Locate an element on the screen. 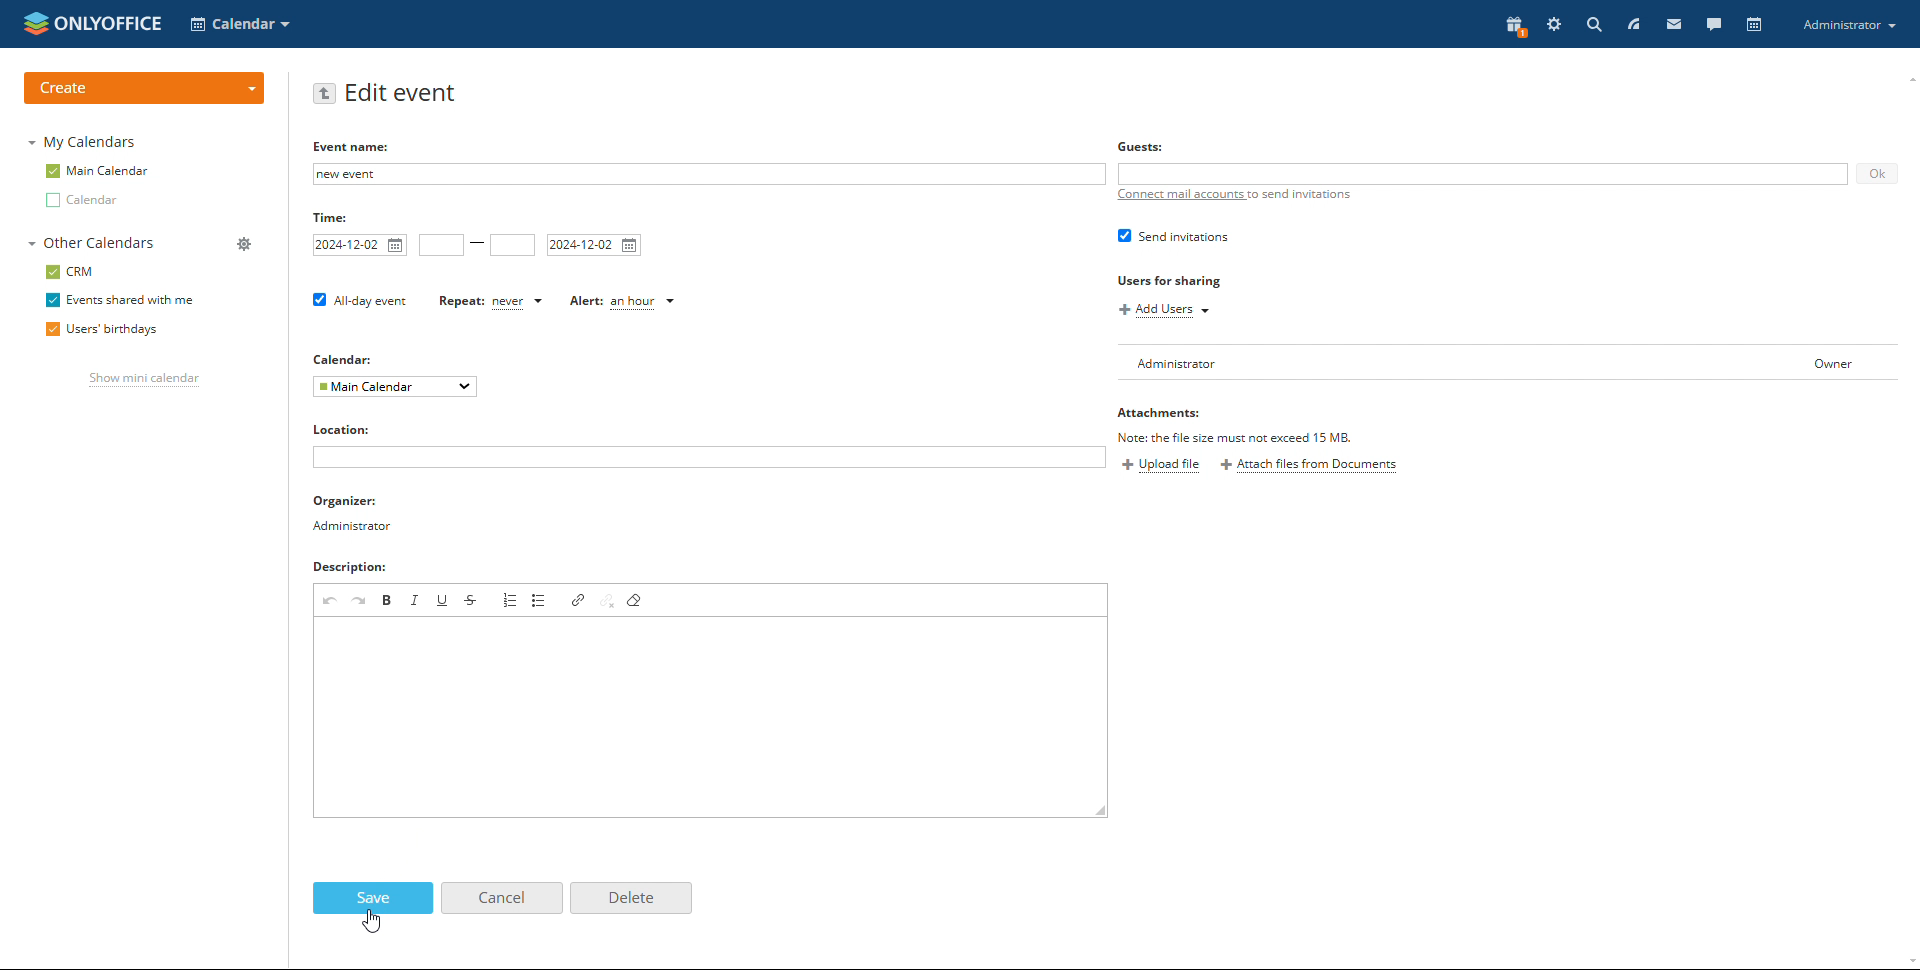  file must not exceed 15MB TEXT is located at coordinates (1239, 440).